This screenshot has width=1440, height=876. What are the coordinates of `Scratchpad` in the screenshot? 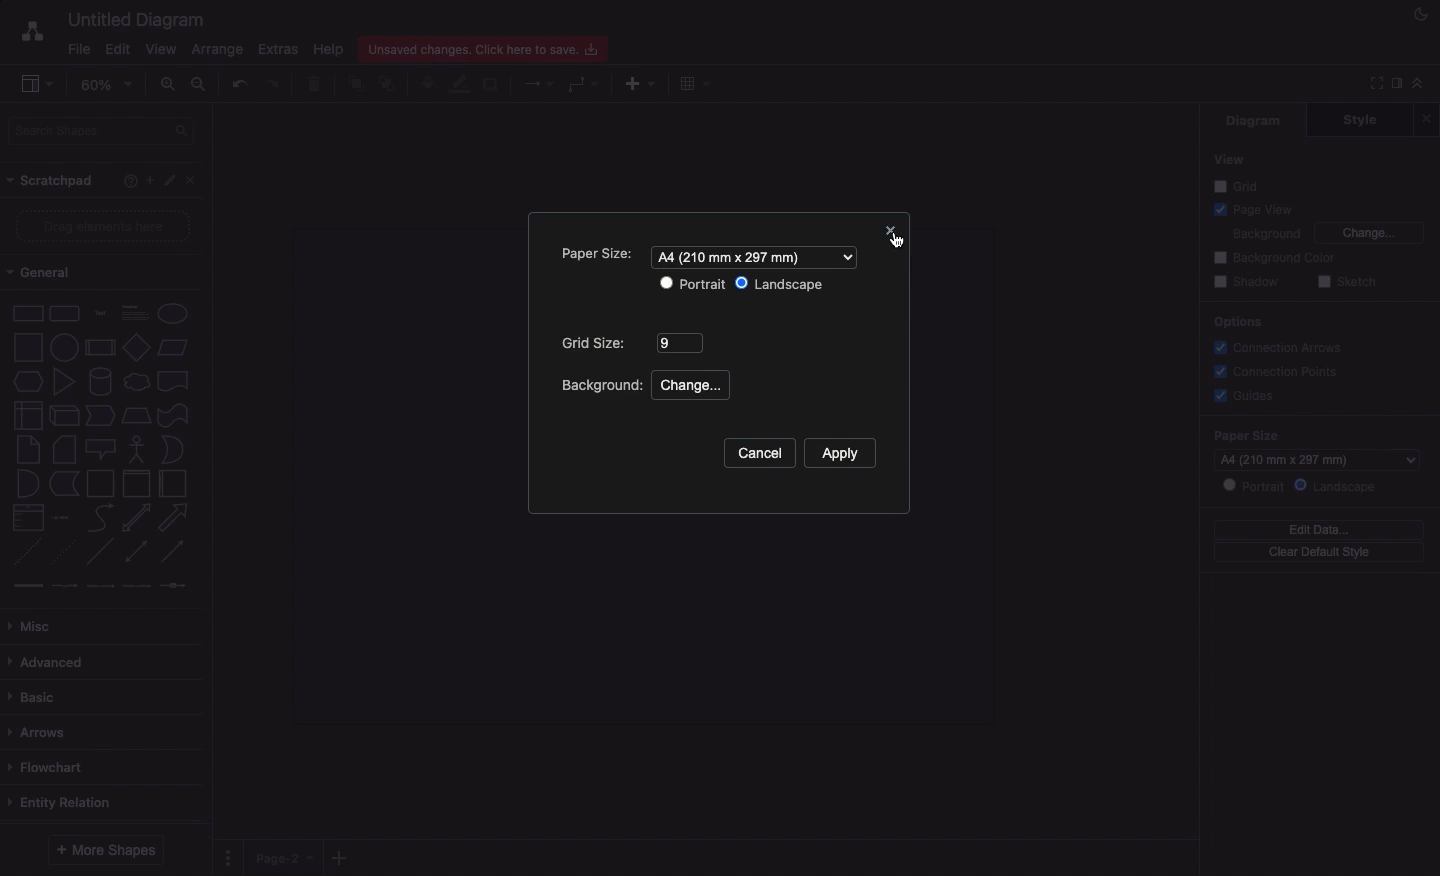 It's located at (52, 180).